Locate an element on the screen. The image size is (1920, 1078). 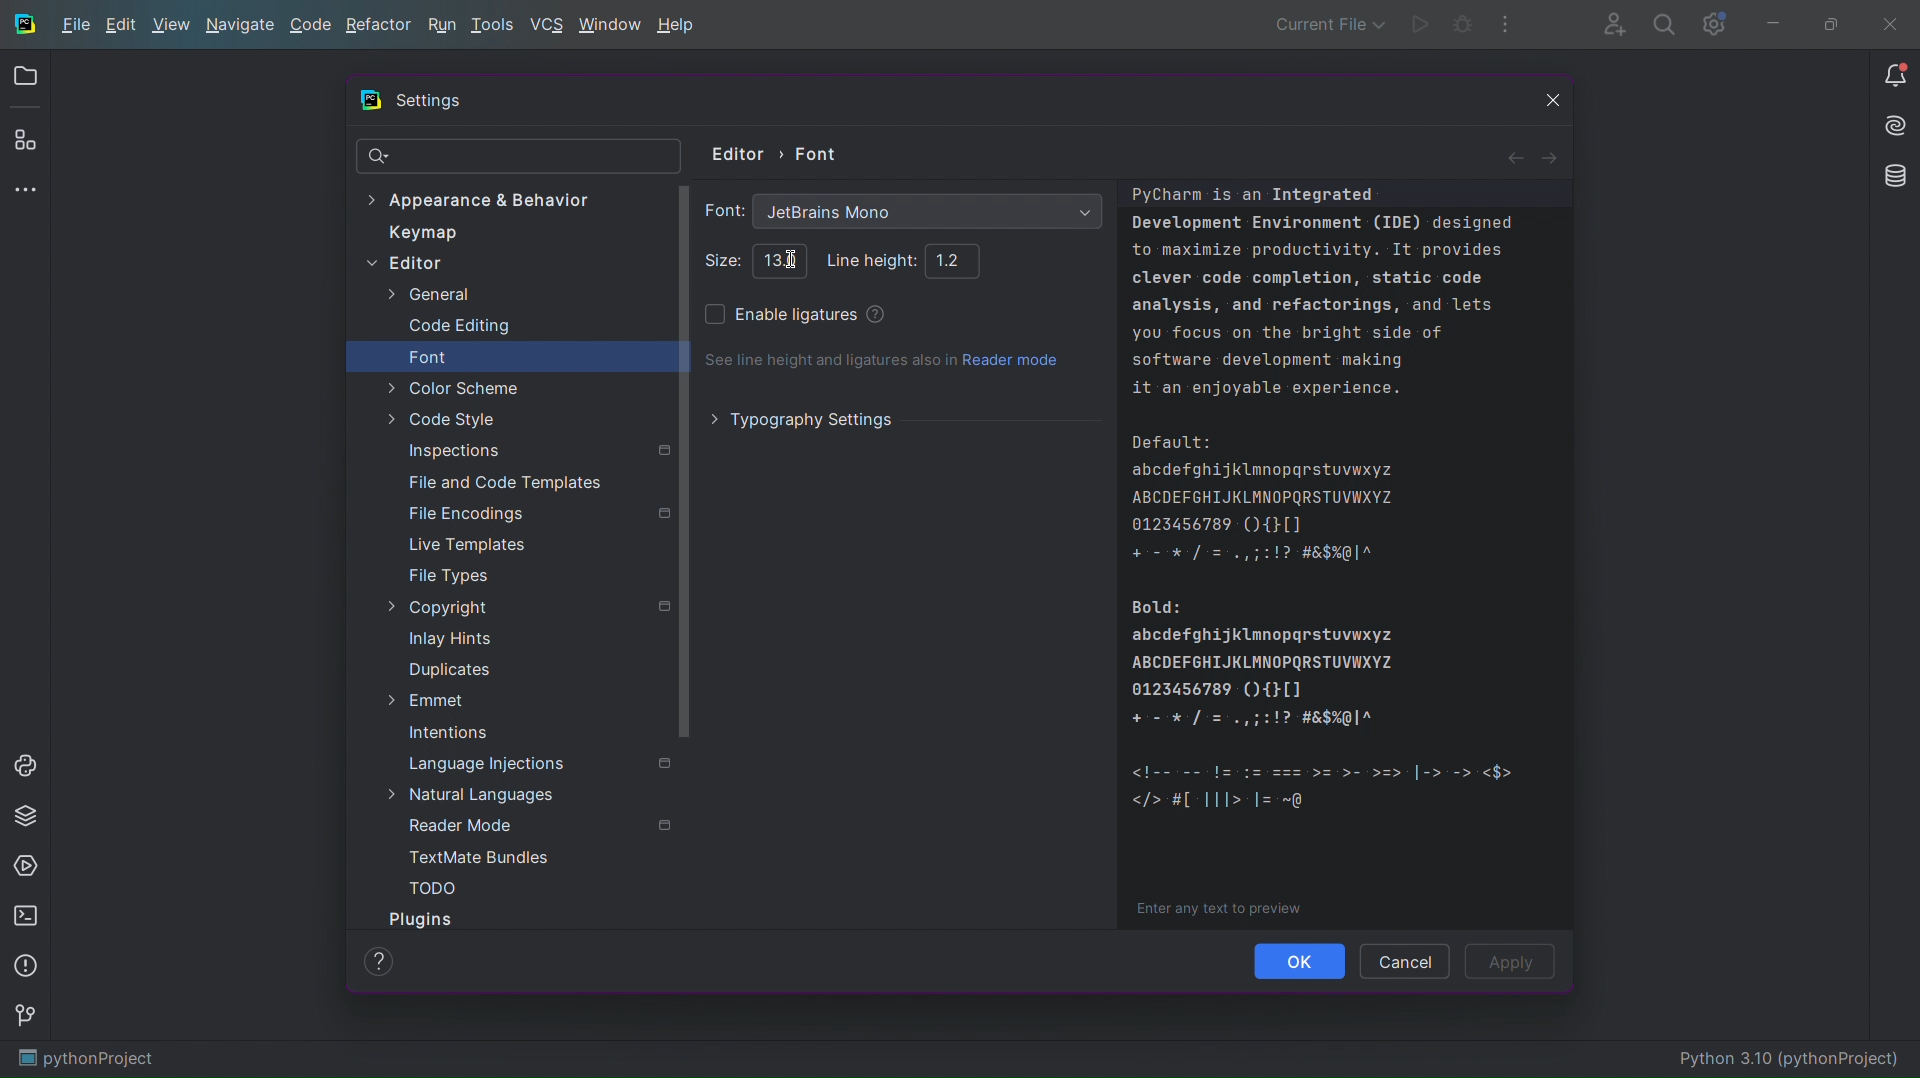
Editor is located at coordinates (404, 265).